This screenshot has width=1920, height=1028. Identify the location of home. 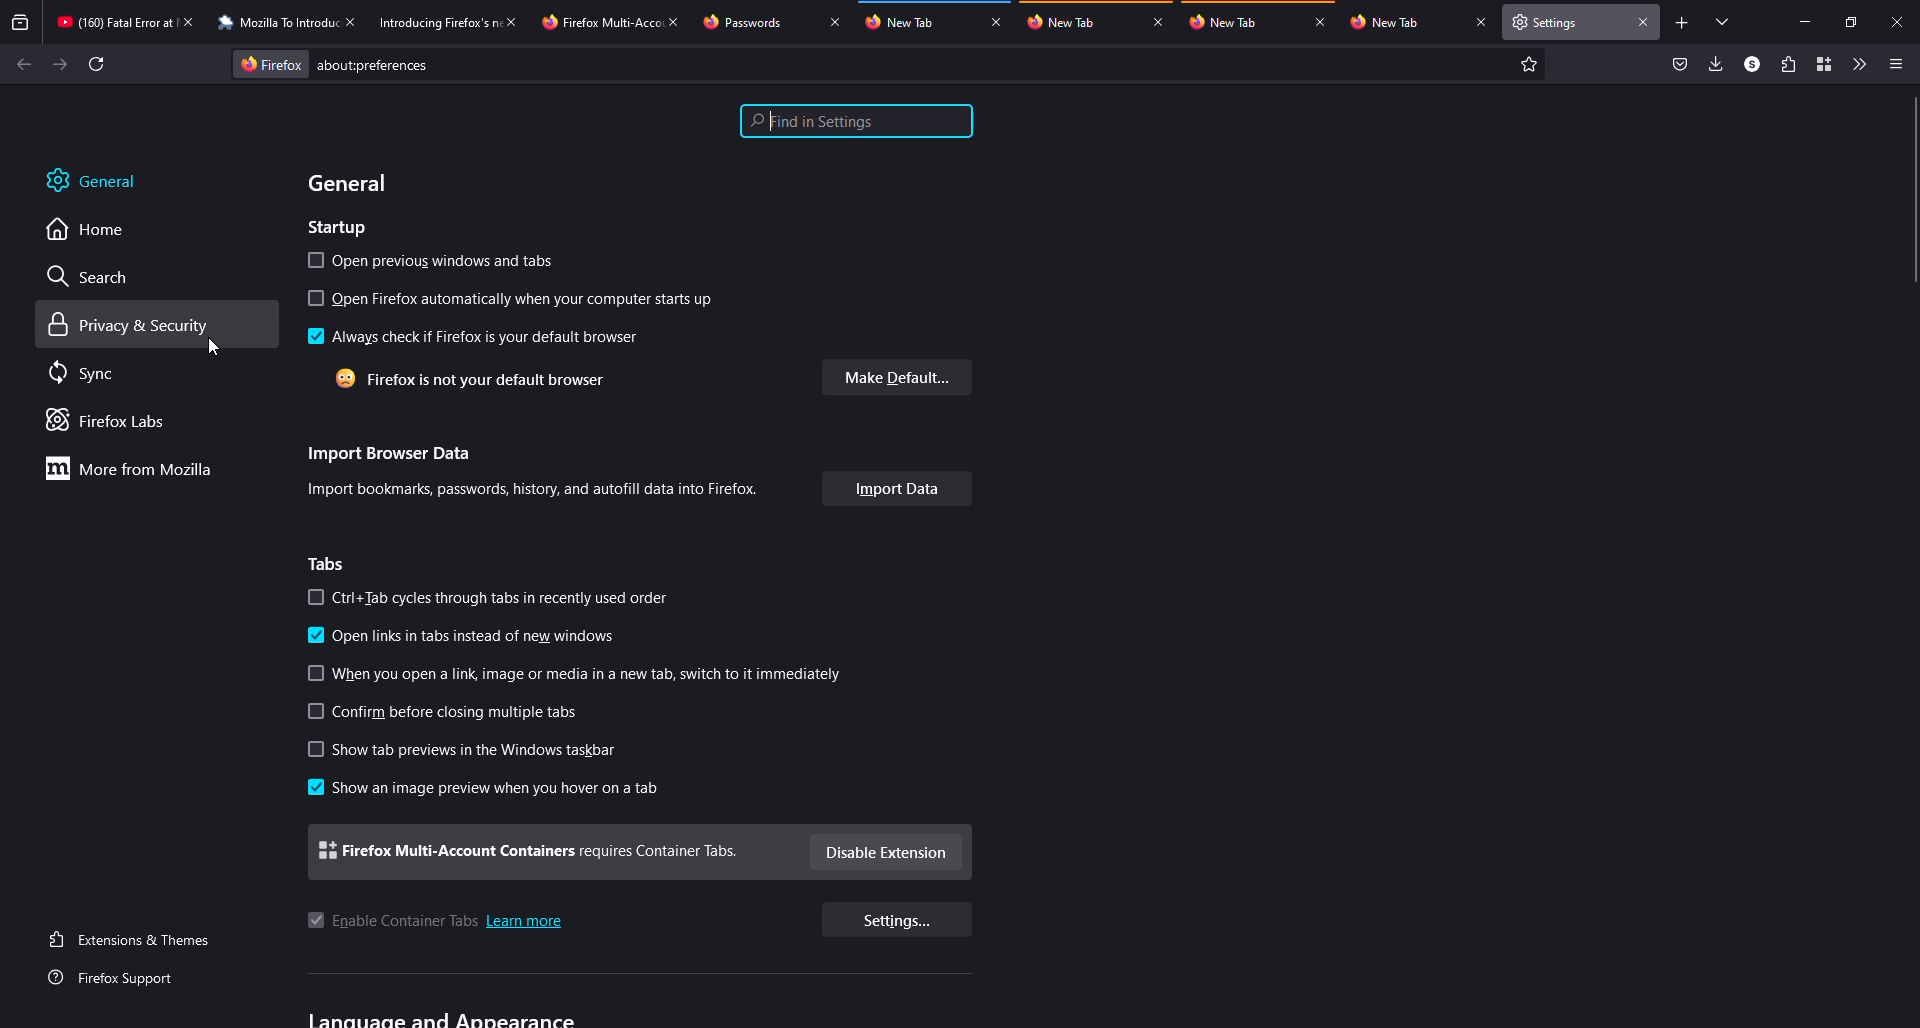
(87, 231).